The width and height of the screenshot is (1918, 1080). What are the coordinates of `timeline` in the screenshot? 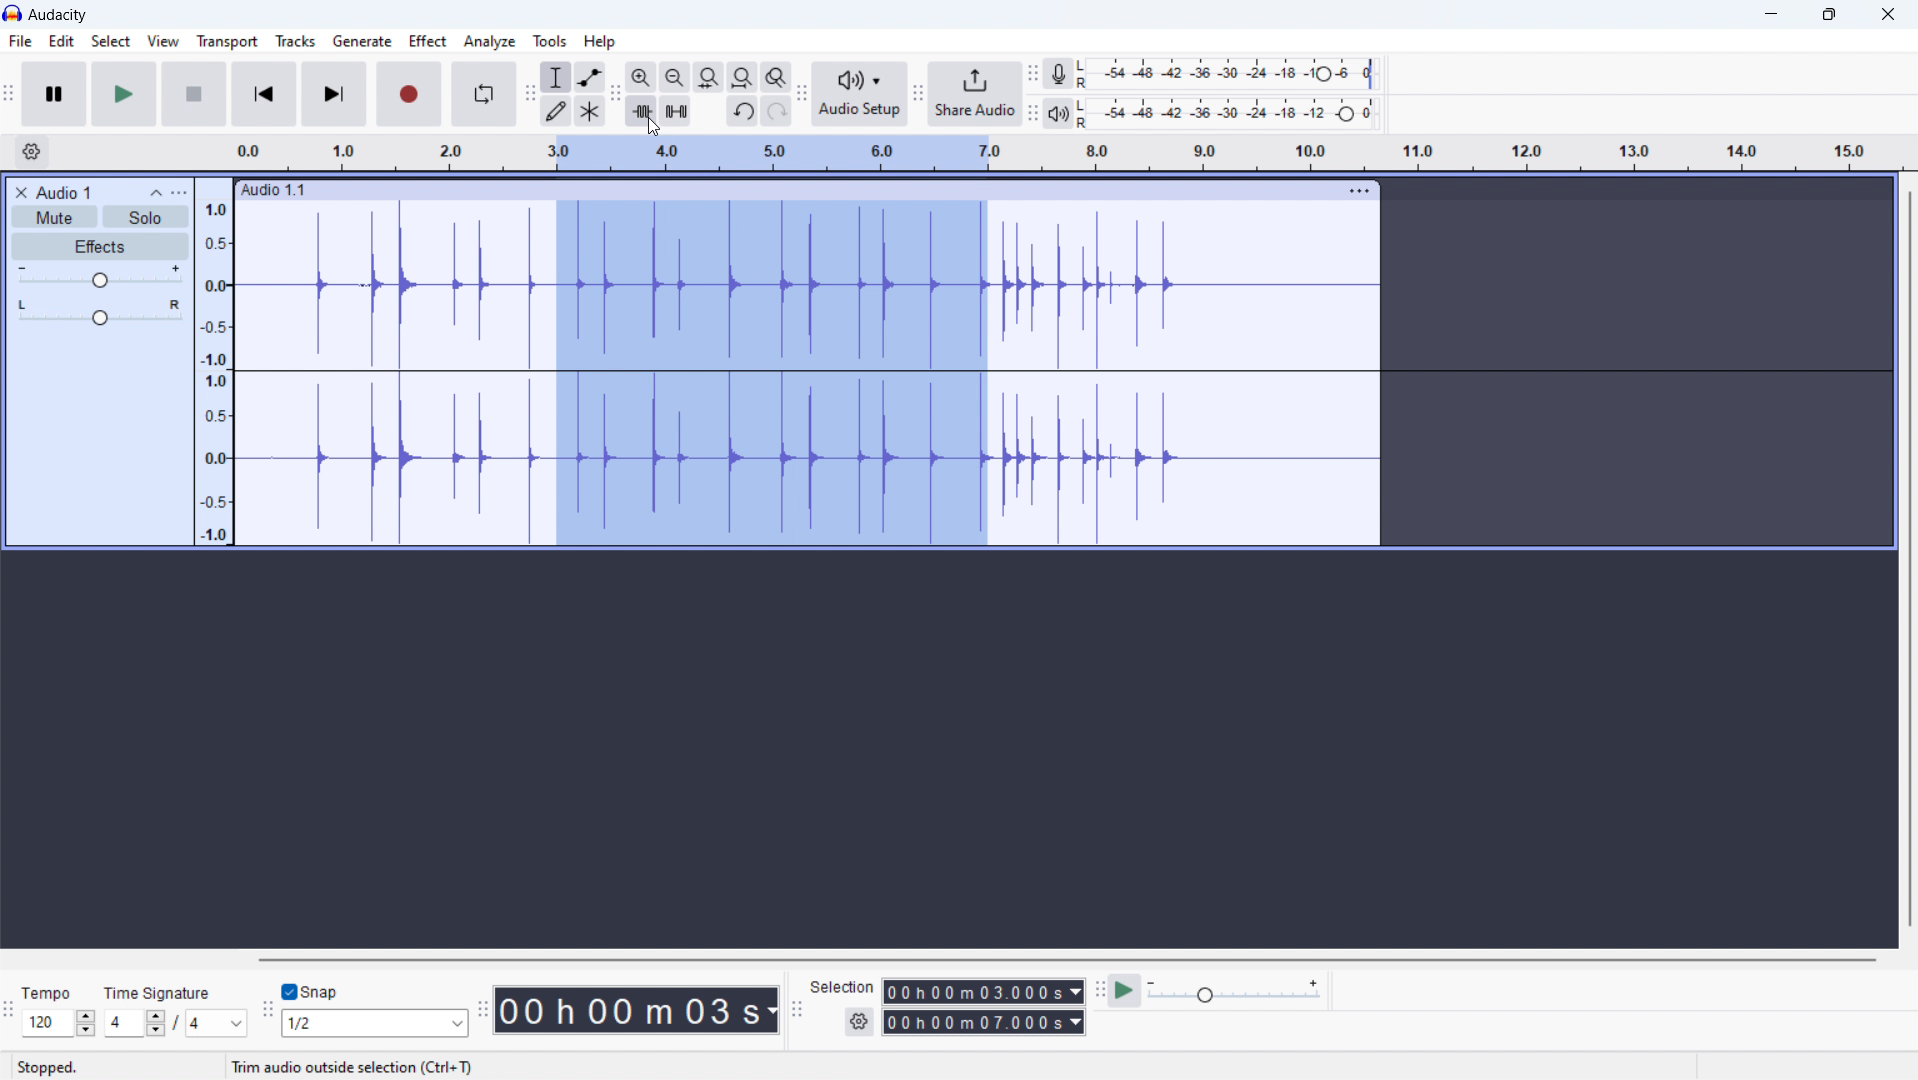 It's located at (1068, 153).